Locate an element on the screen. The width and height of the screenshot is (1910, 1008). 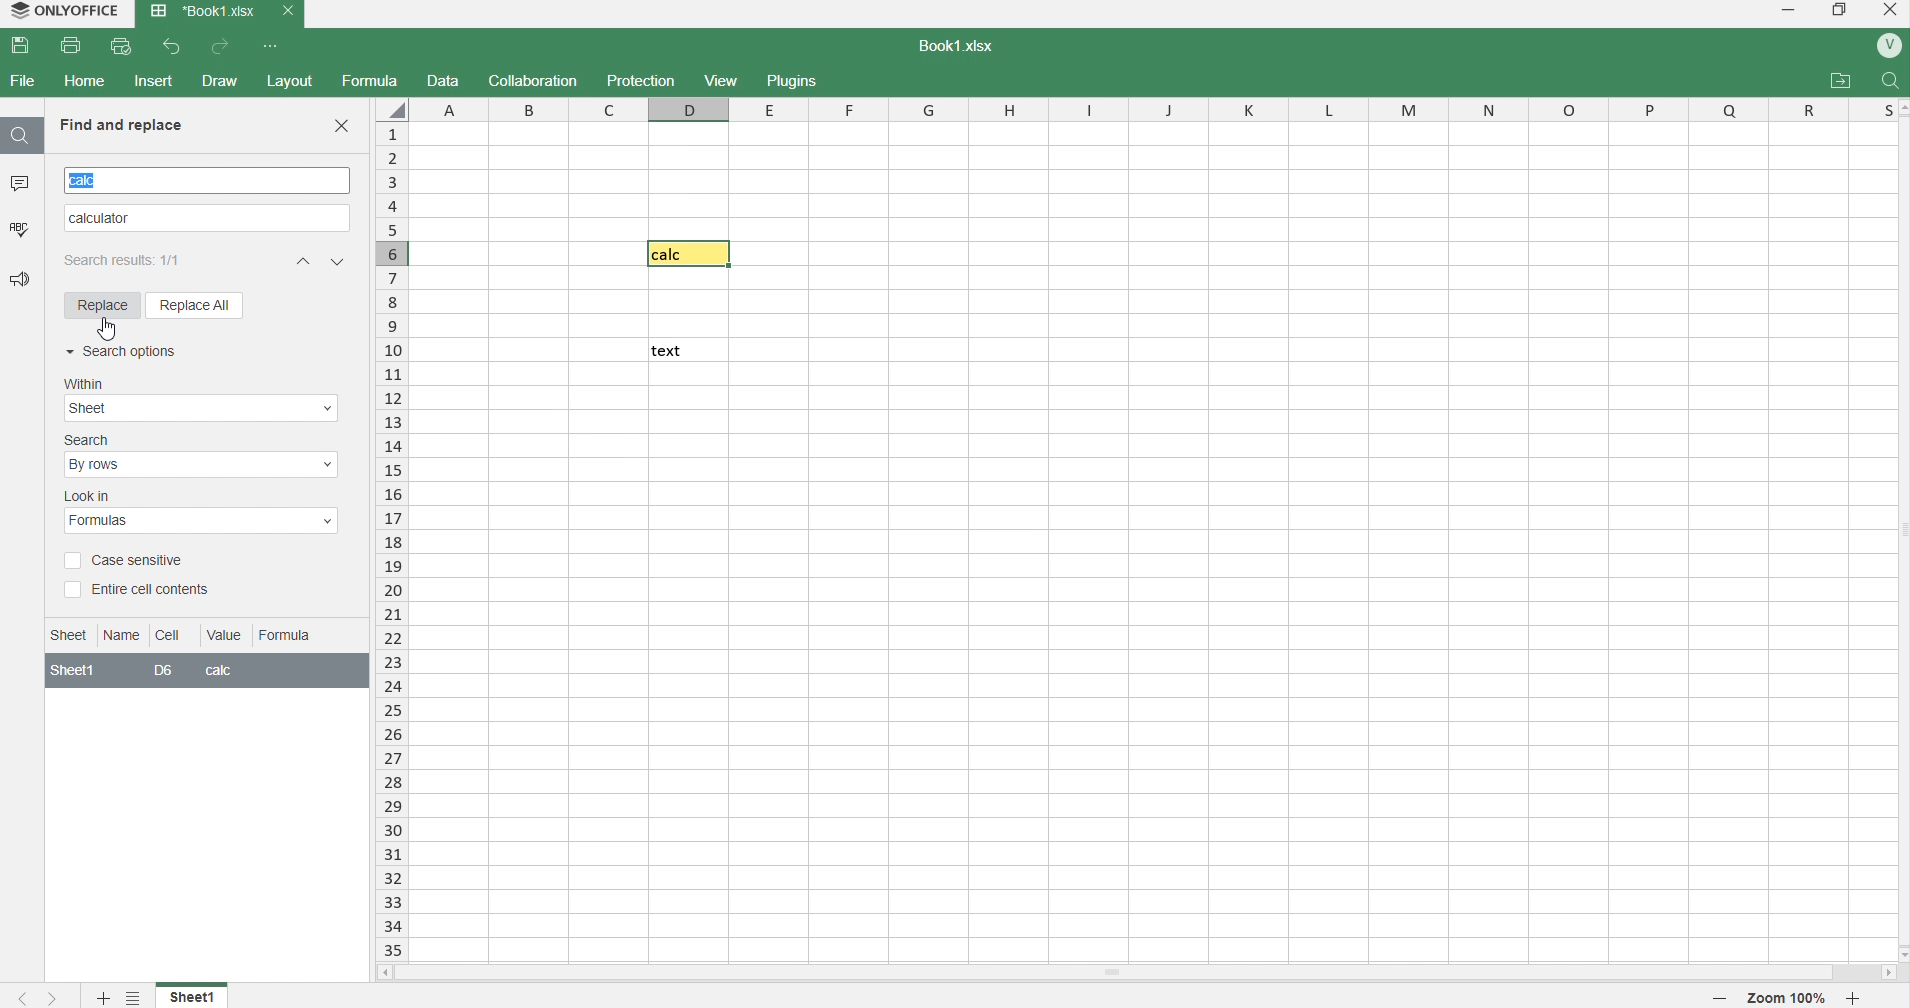
text is located at coordinates (686, 348).